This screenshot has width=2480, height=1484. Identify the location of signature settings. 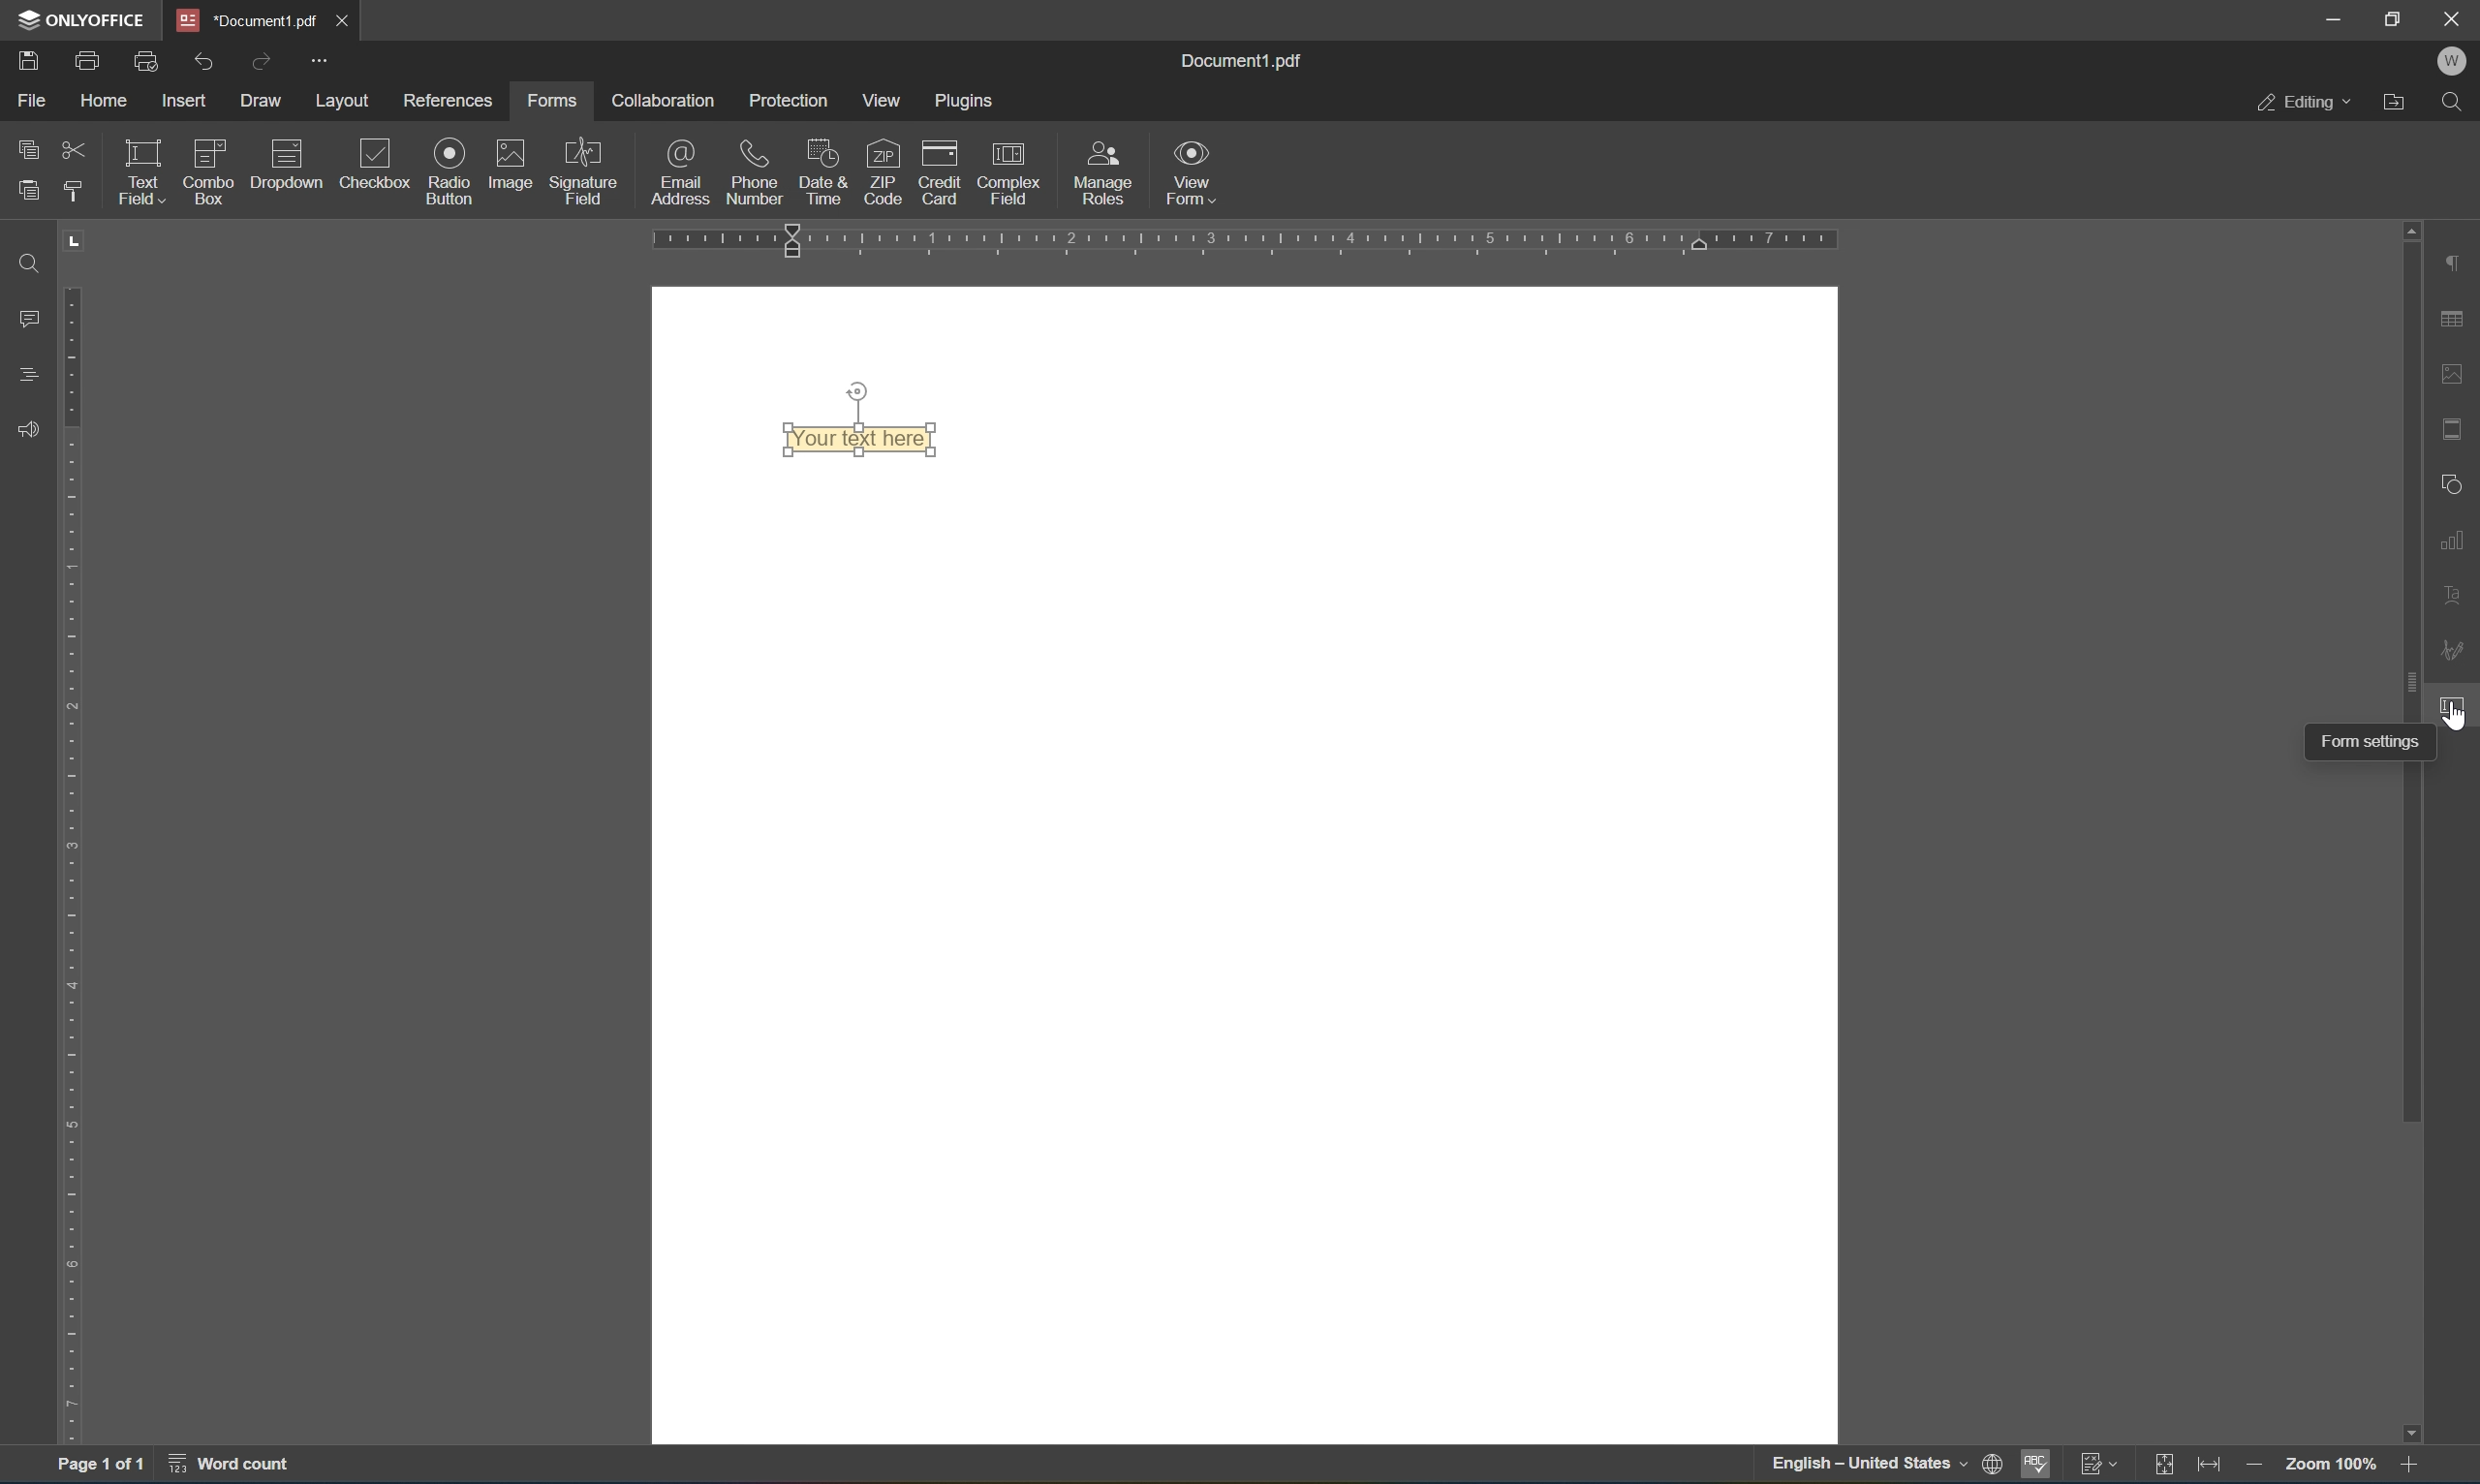
(2455, 653).